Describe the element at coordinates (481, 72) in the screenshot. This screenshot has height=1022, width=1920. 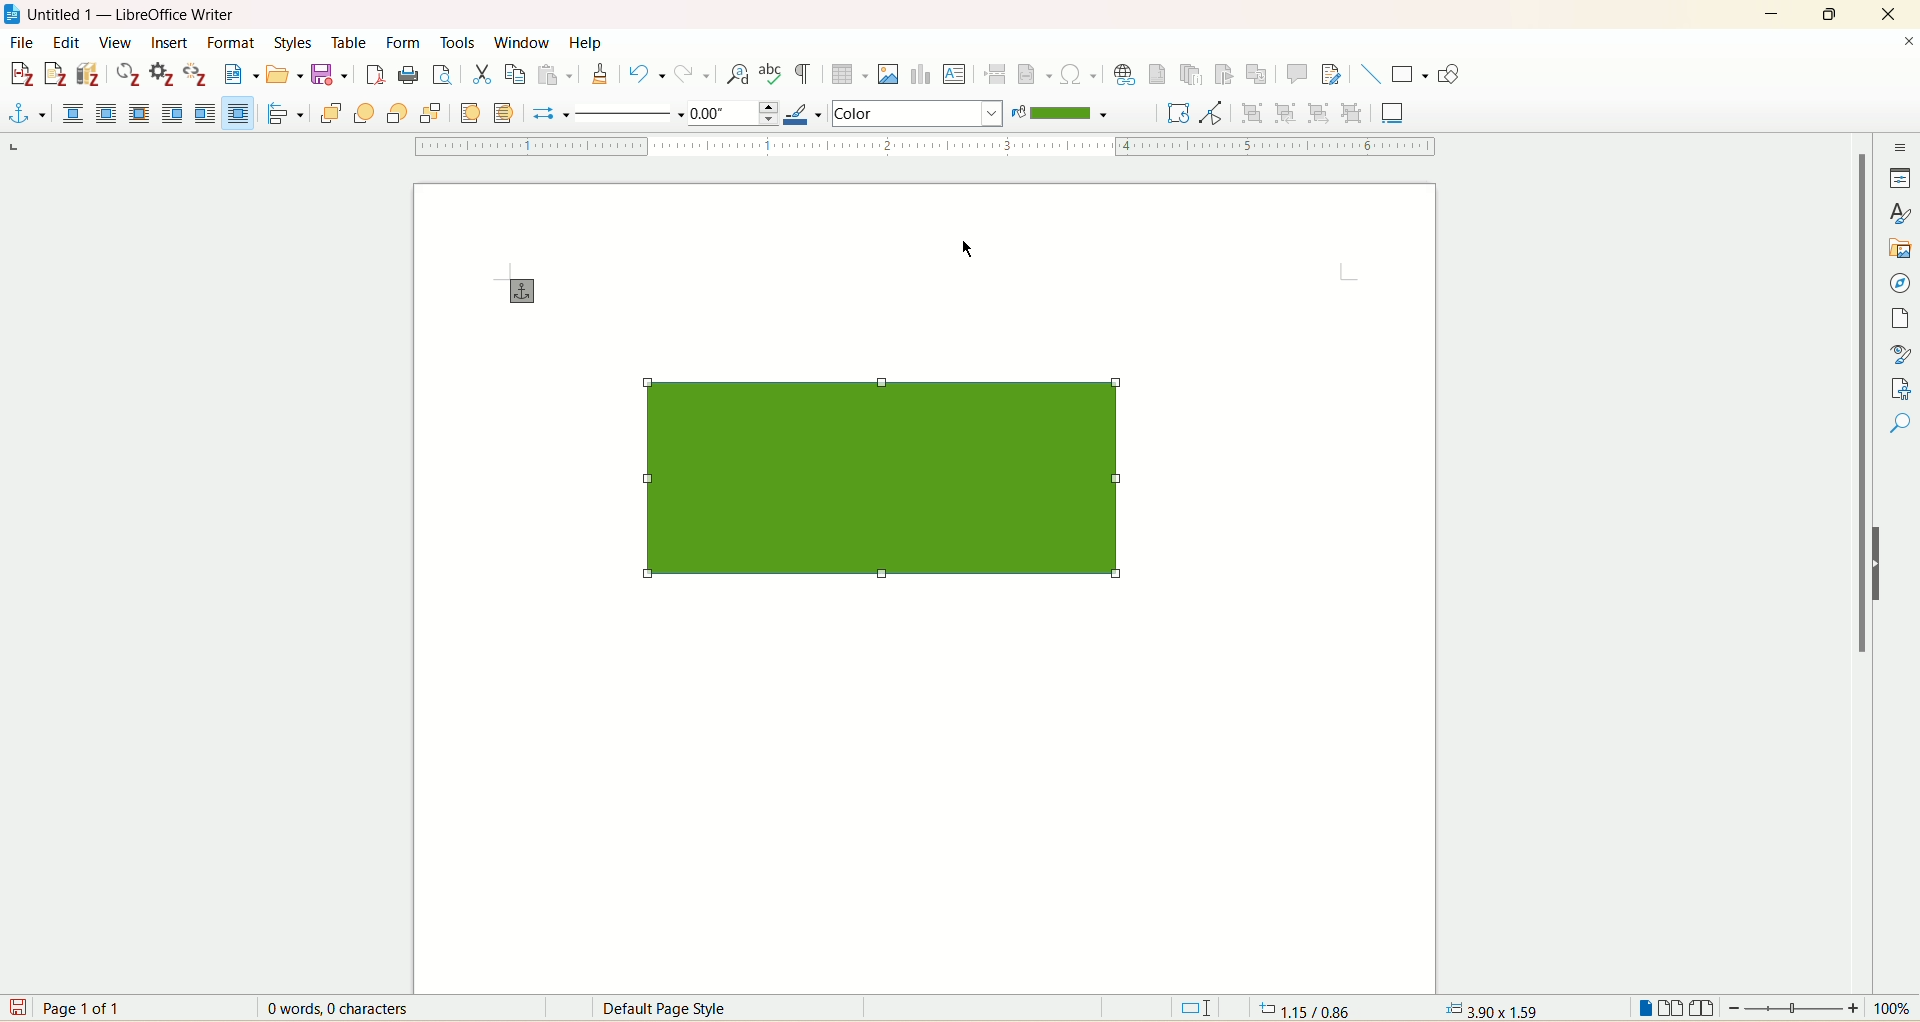
I see `cut` at that location.